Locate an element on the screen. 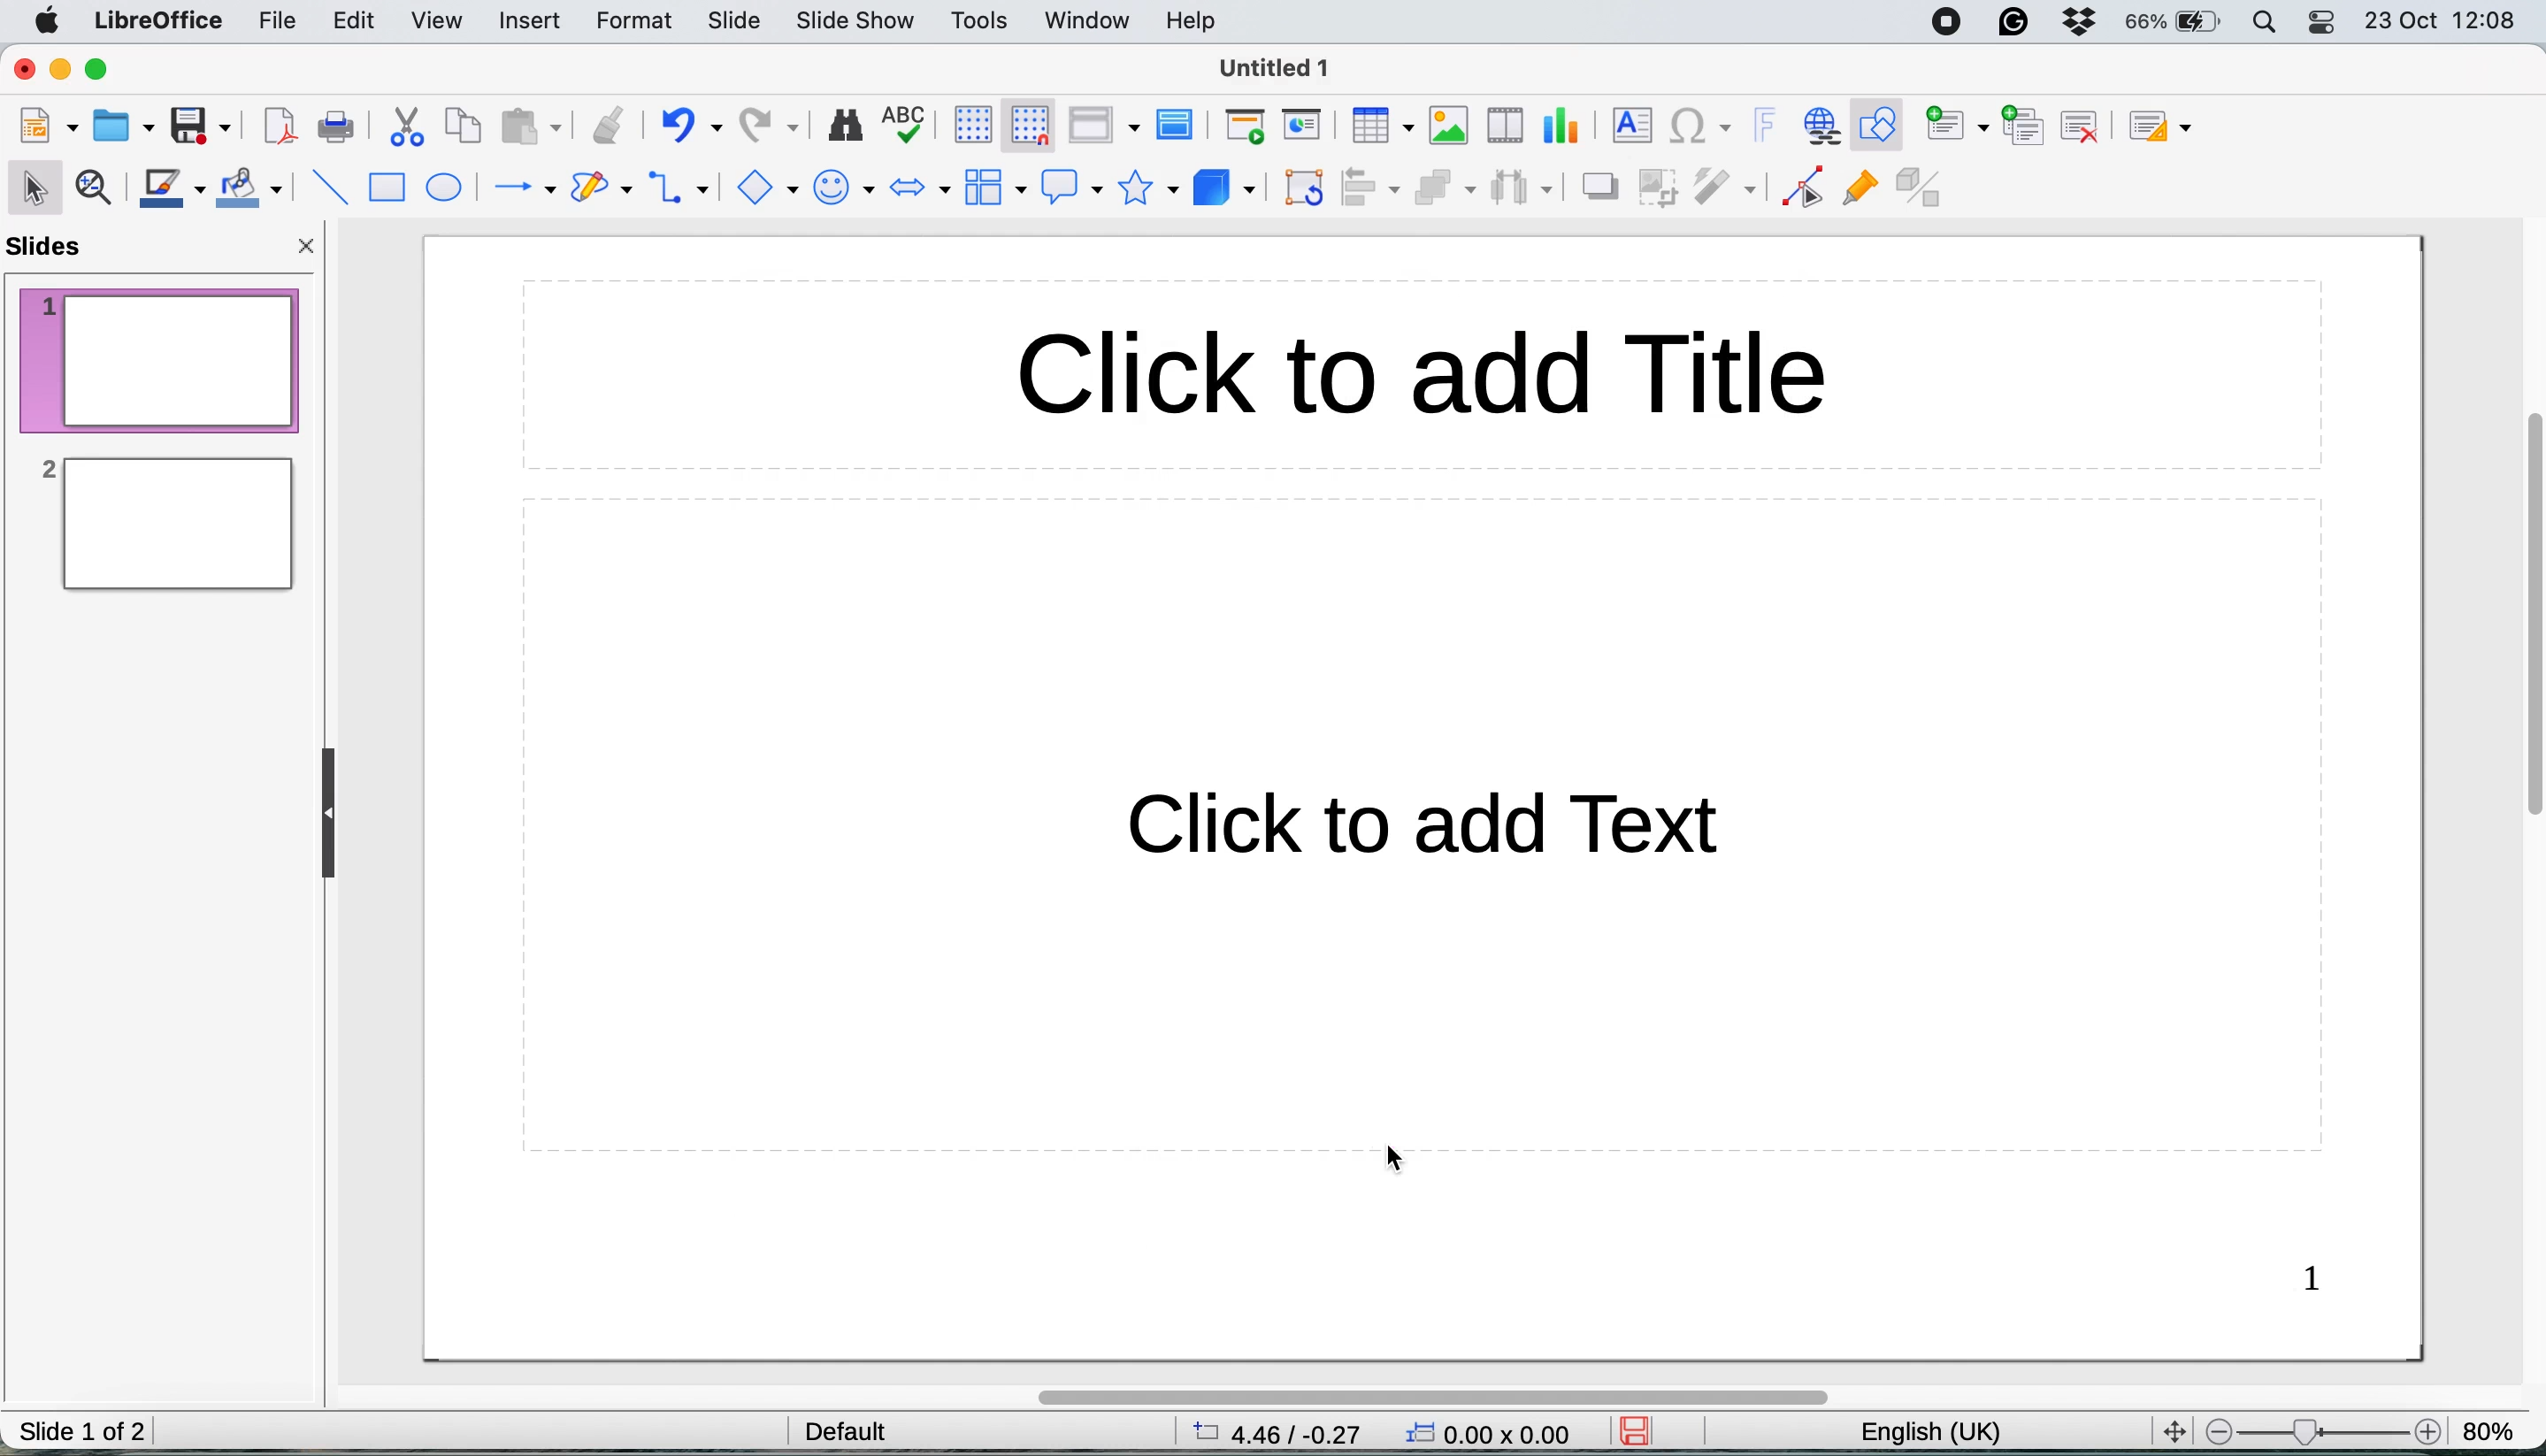 This screenshot has height=1456, width=2546. dropbox is located at coordinates (2080, 25).